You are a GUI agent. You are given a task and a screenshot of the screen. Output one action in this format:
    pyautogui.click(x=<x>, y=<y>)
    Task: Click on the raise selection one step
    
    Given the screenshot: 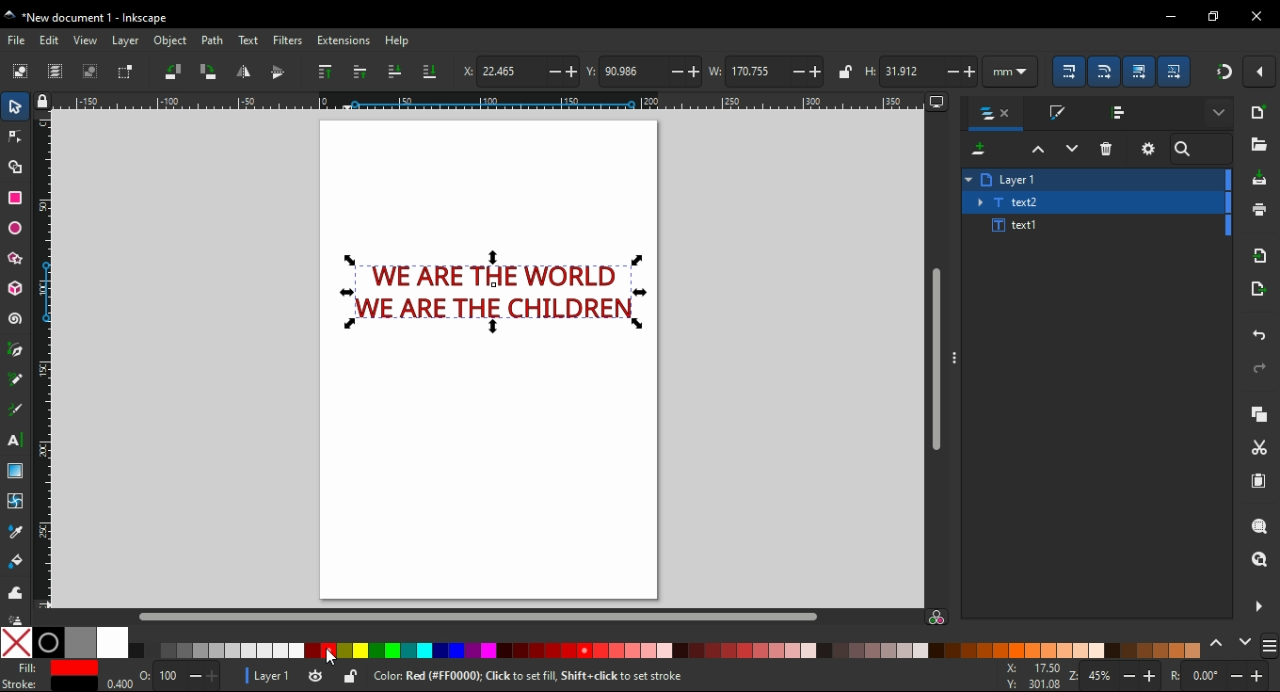 What is the action you would take?
    pyautogui.click(x=1036, y=150)
    